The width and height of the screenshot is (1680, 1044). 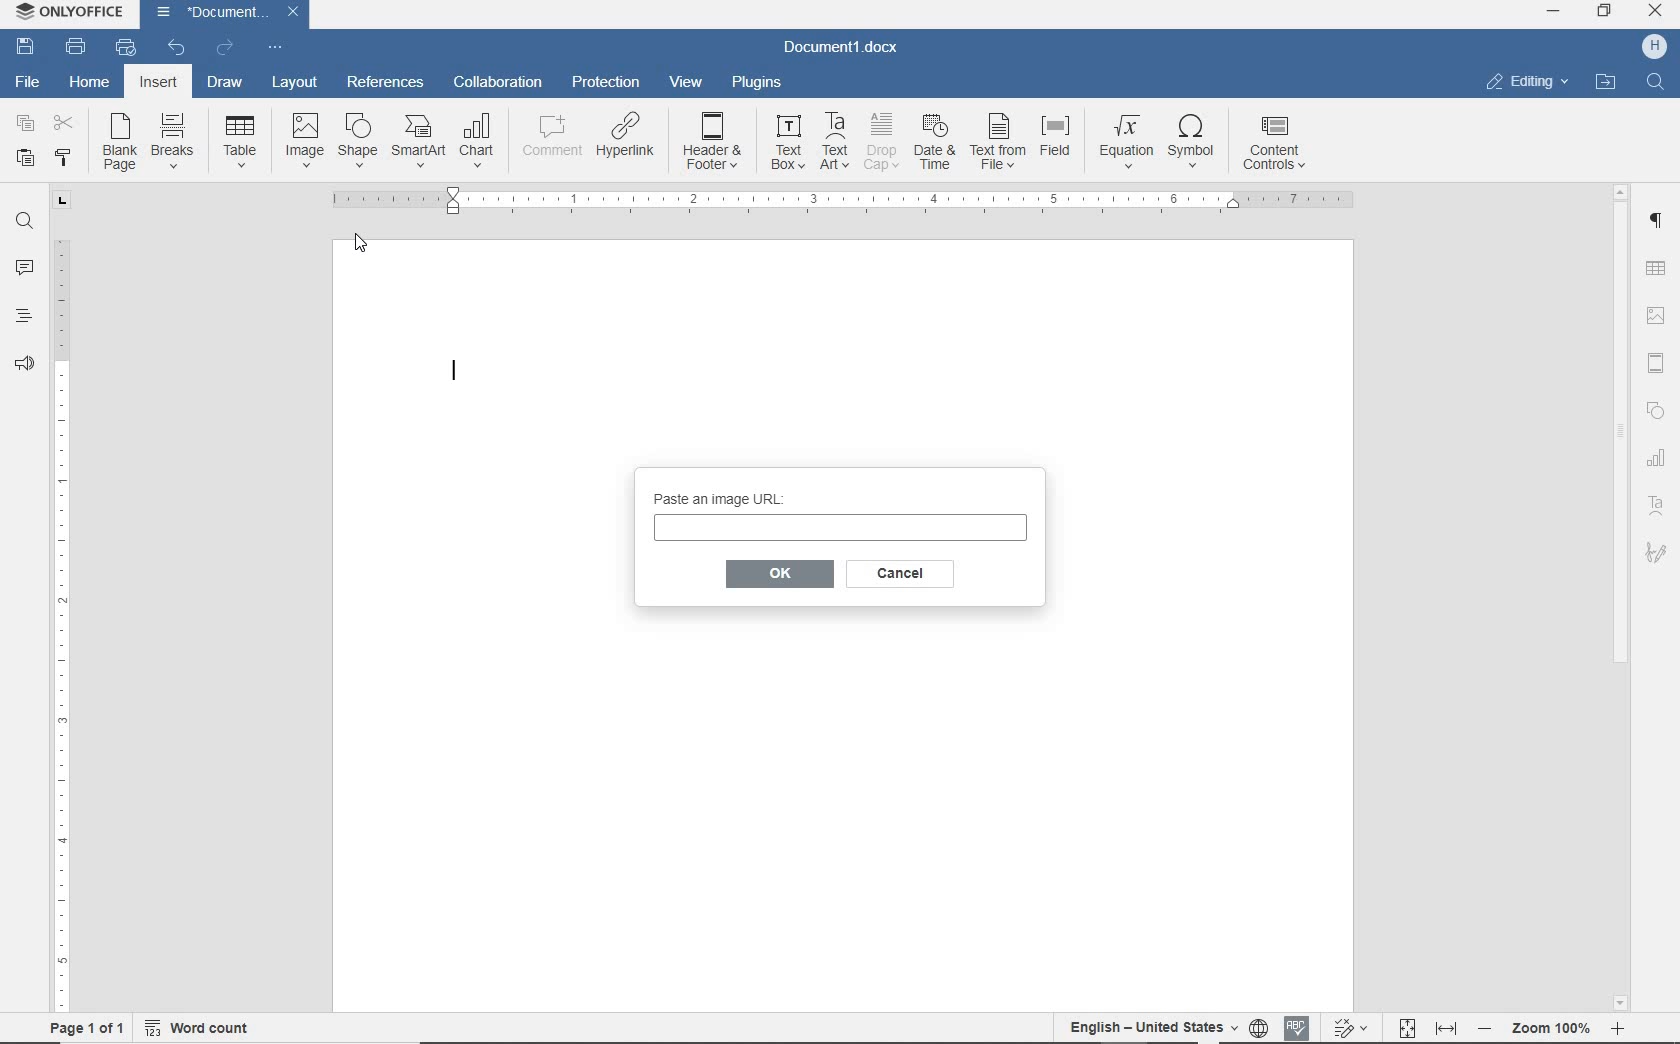 I want to click on print, so click(x=74, y=48).